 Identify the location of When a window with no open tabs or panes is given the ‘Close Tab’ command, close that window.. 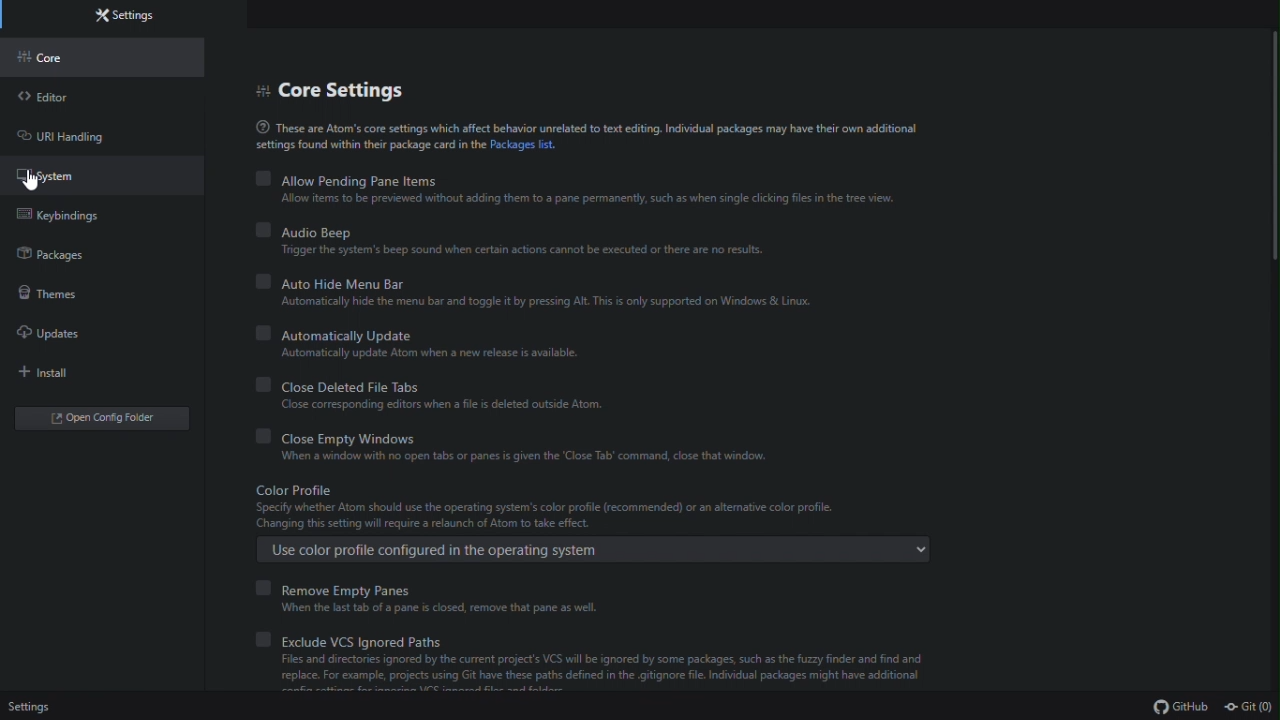
(524, 456).